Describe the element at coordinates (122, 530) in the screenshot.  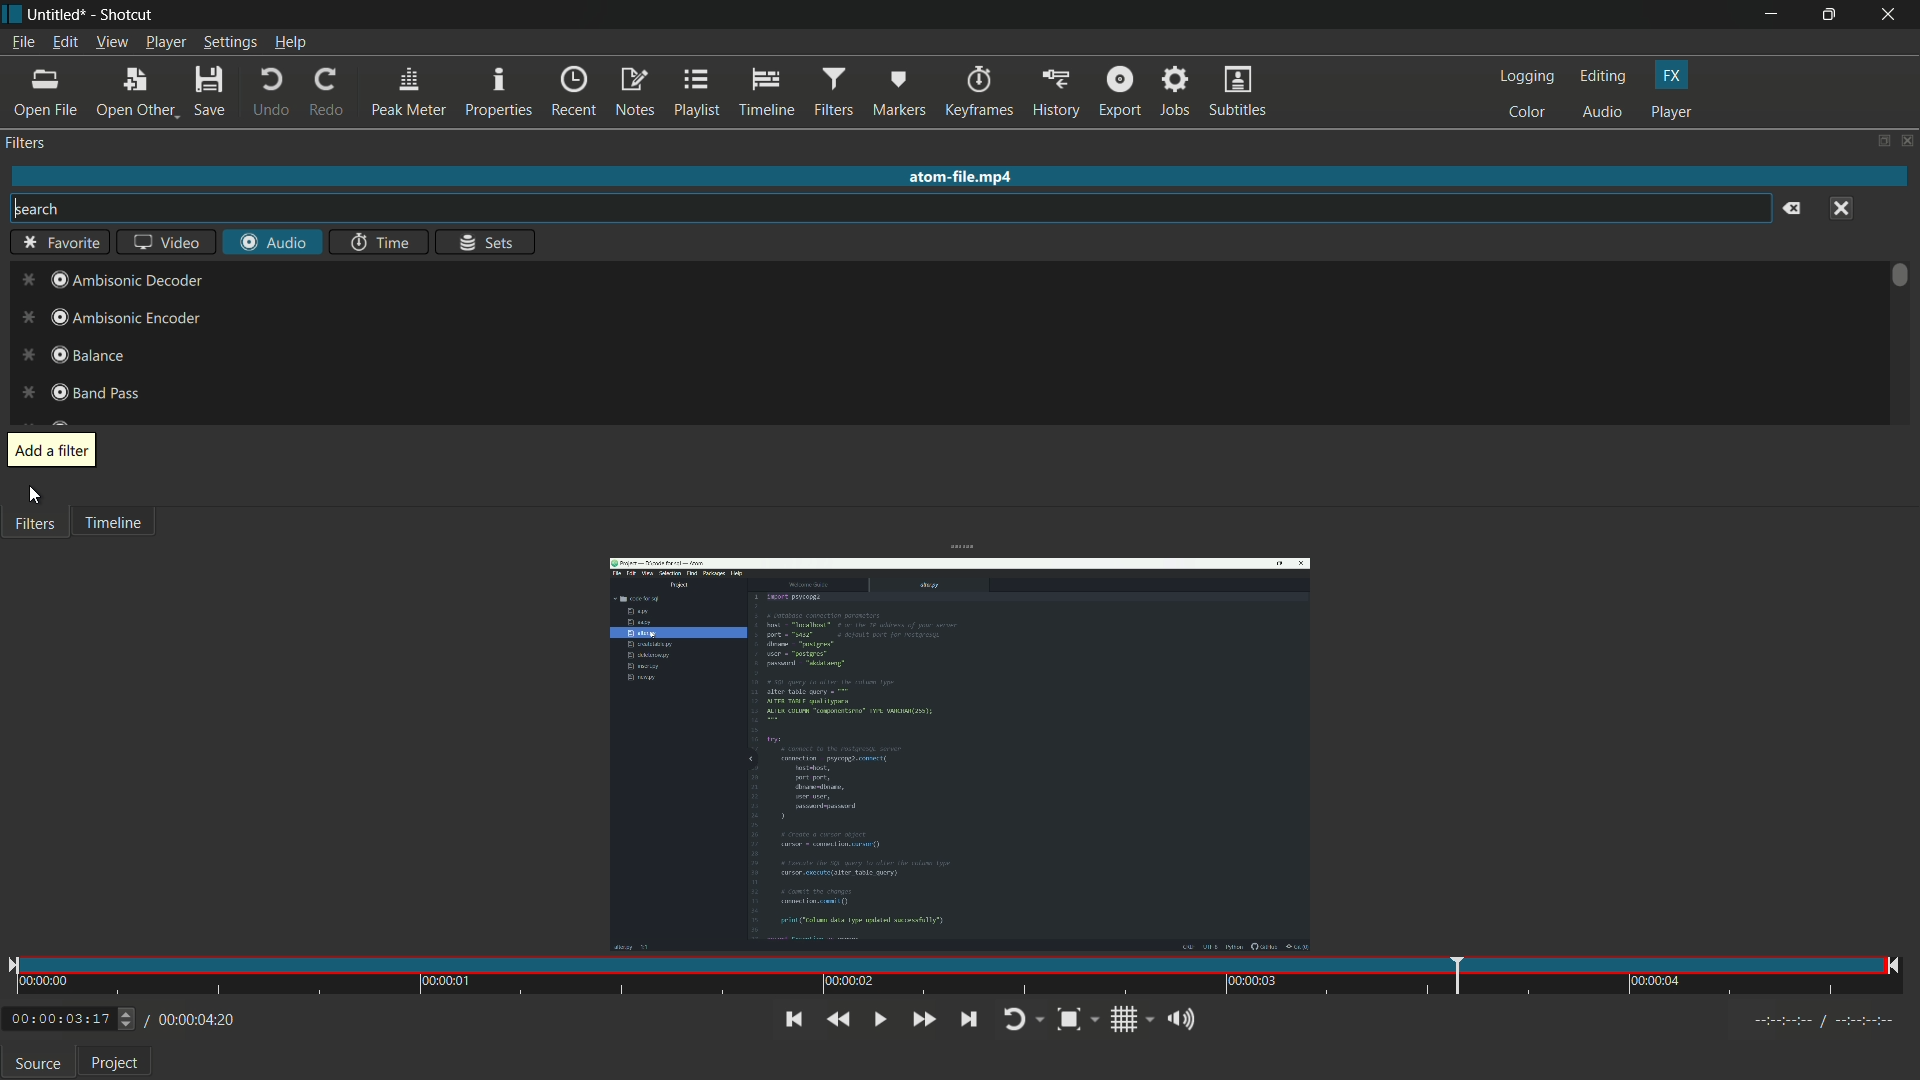
I see `Timeline` at that location.